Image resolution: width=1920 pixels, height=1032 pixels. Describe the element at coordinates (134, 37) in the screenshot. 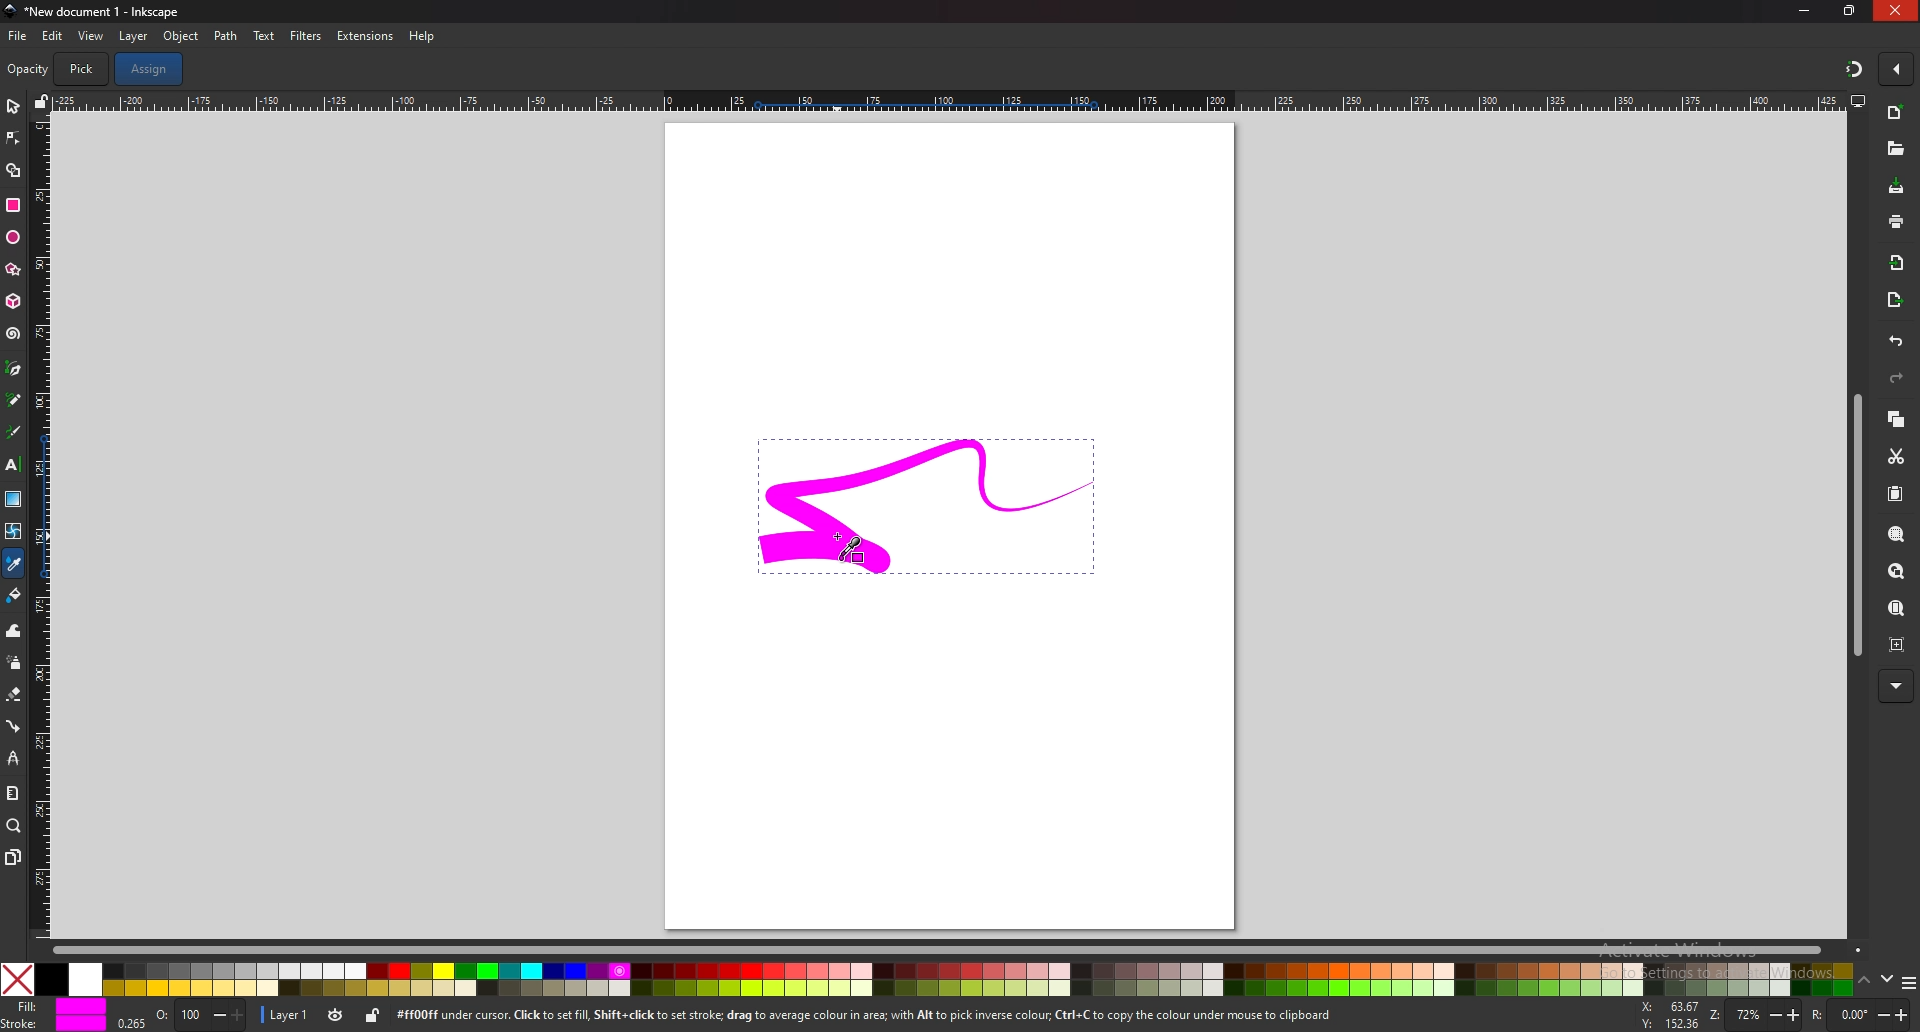

I see `layer` at that location.